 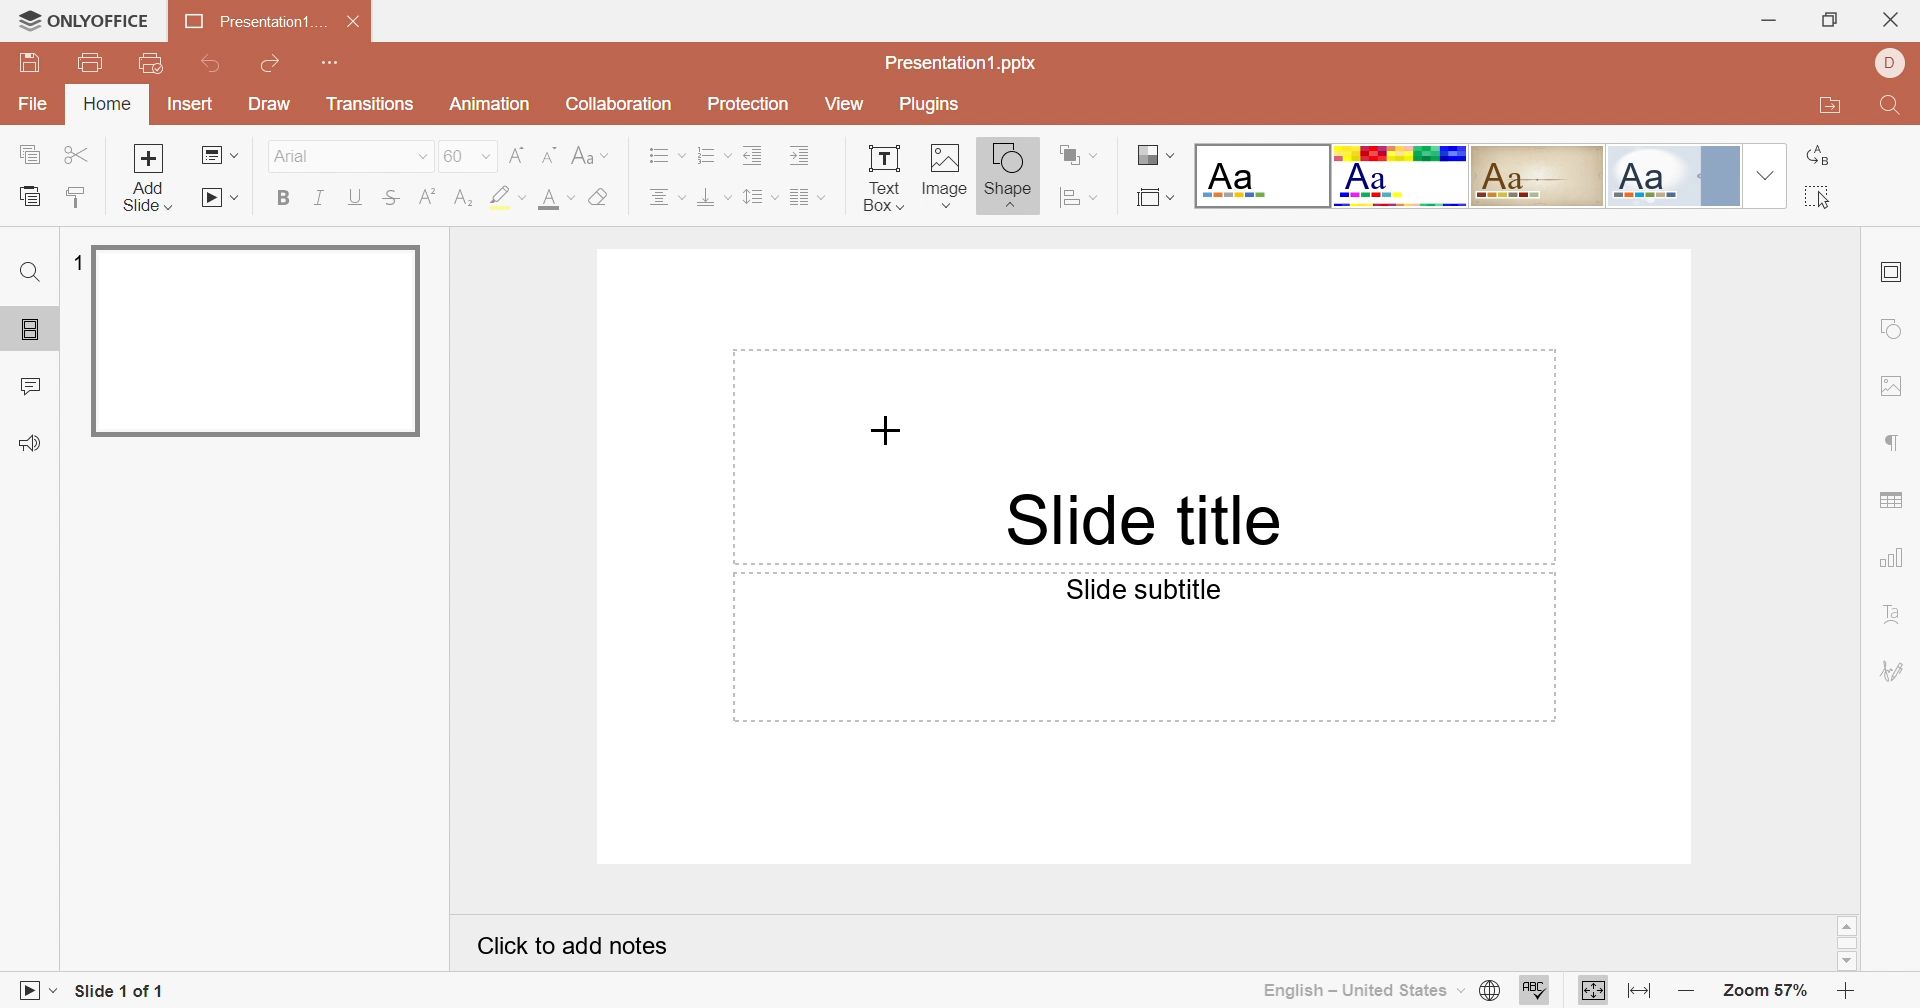 I want to click on Slide subtitle, so click(x=1139, y=589).